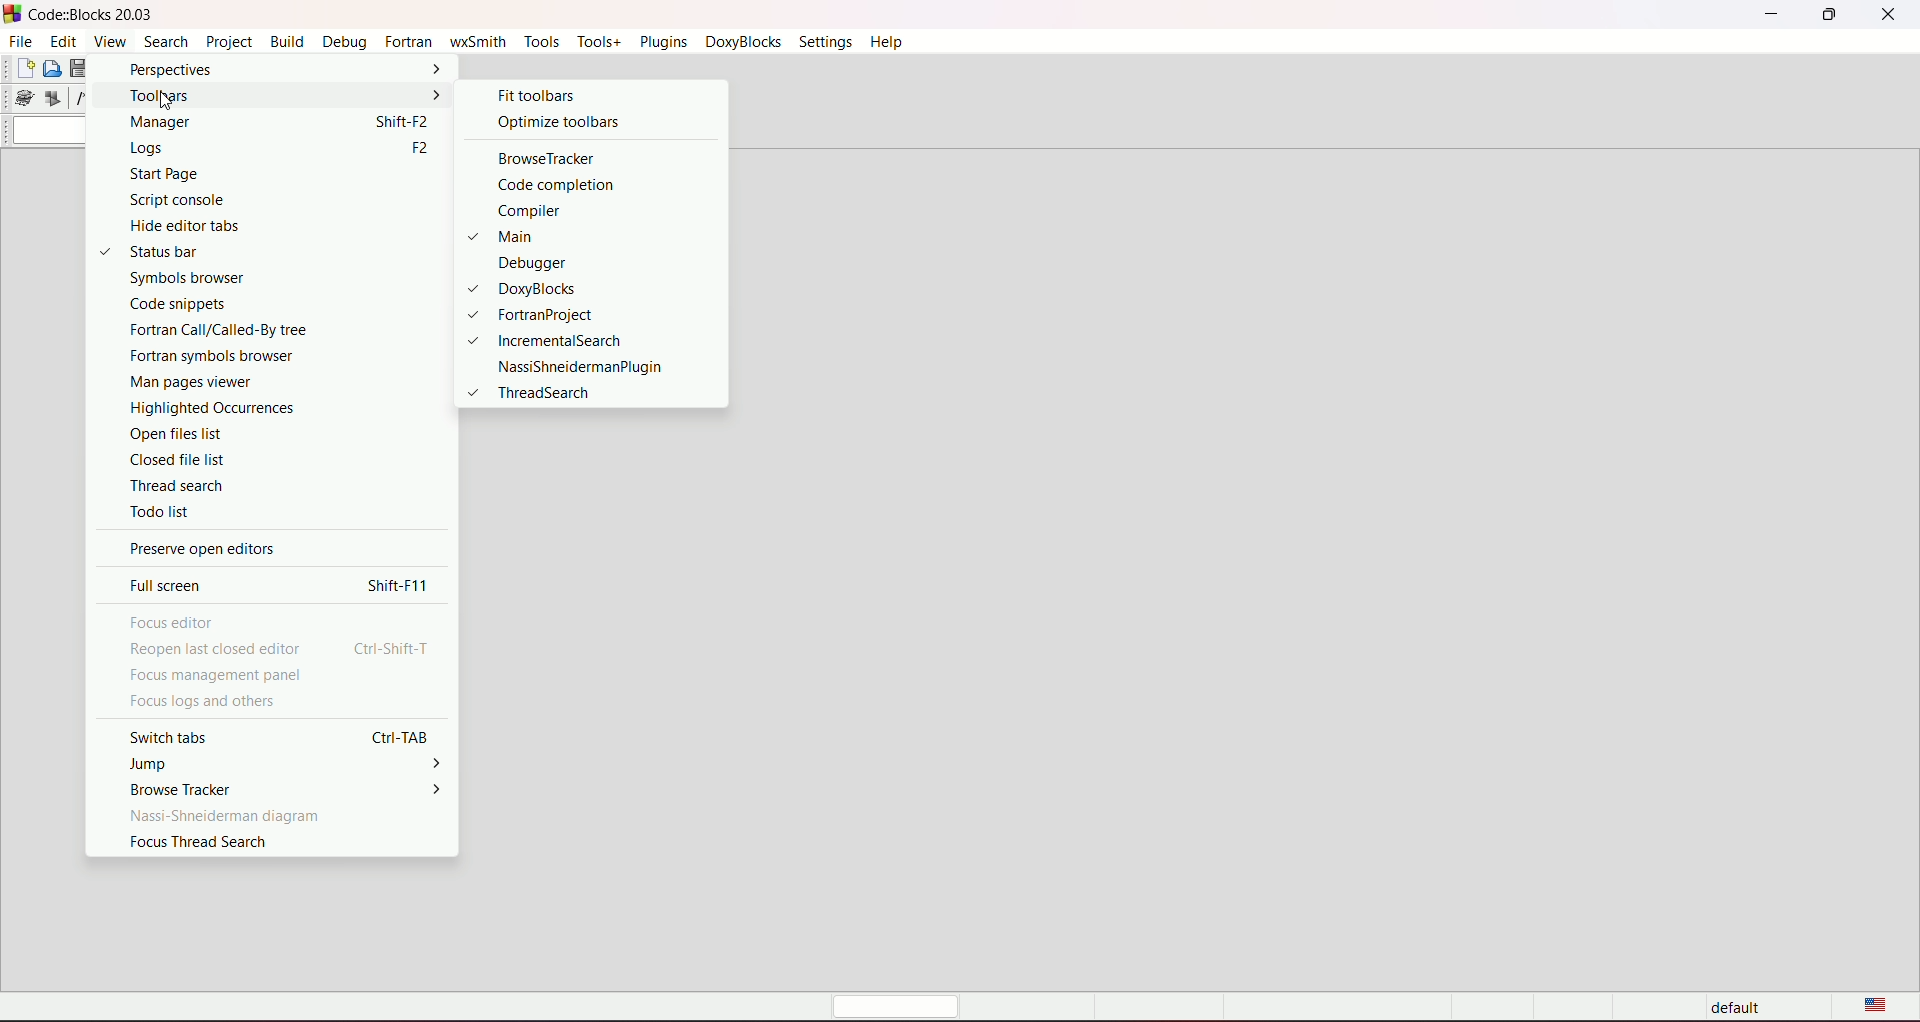 The height and width of the screenshot is (1022, 1920). Describe the element at coordinates (233, 251) in the screenshot. I see `status bar` at that location.